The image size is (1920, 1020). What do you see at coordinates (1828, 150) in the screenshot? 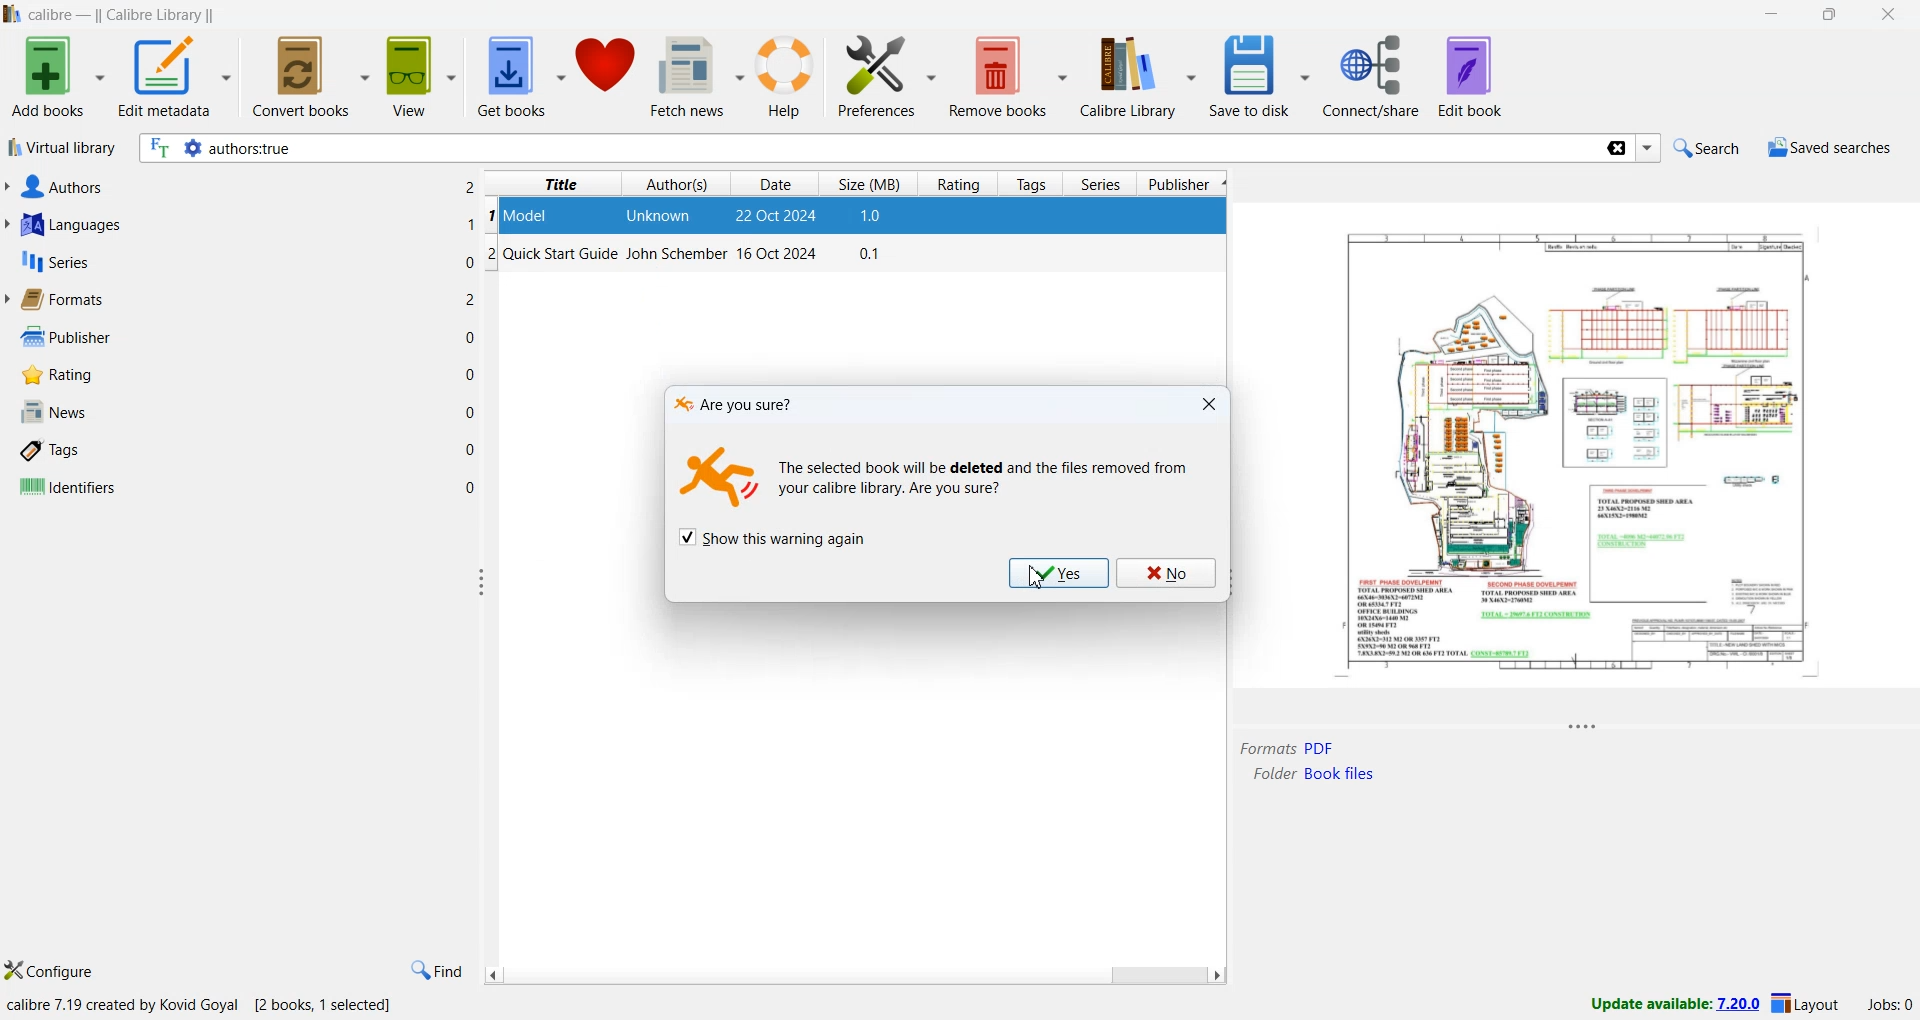
I see `saved searches` at bounding box center [1828, 150].